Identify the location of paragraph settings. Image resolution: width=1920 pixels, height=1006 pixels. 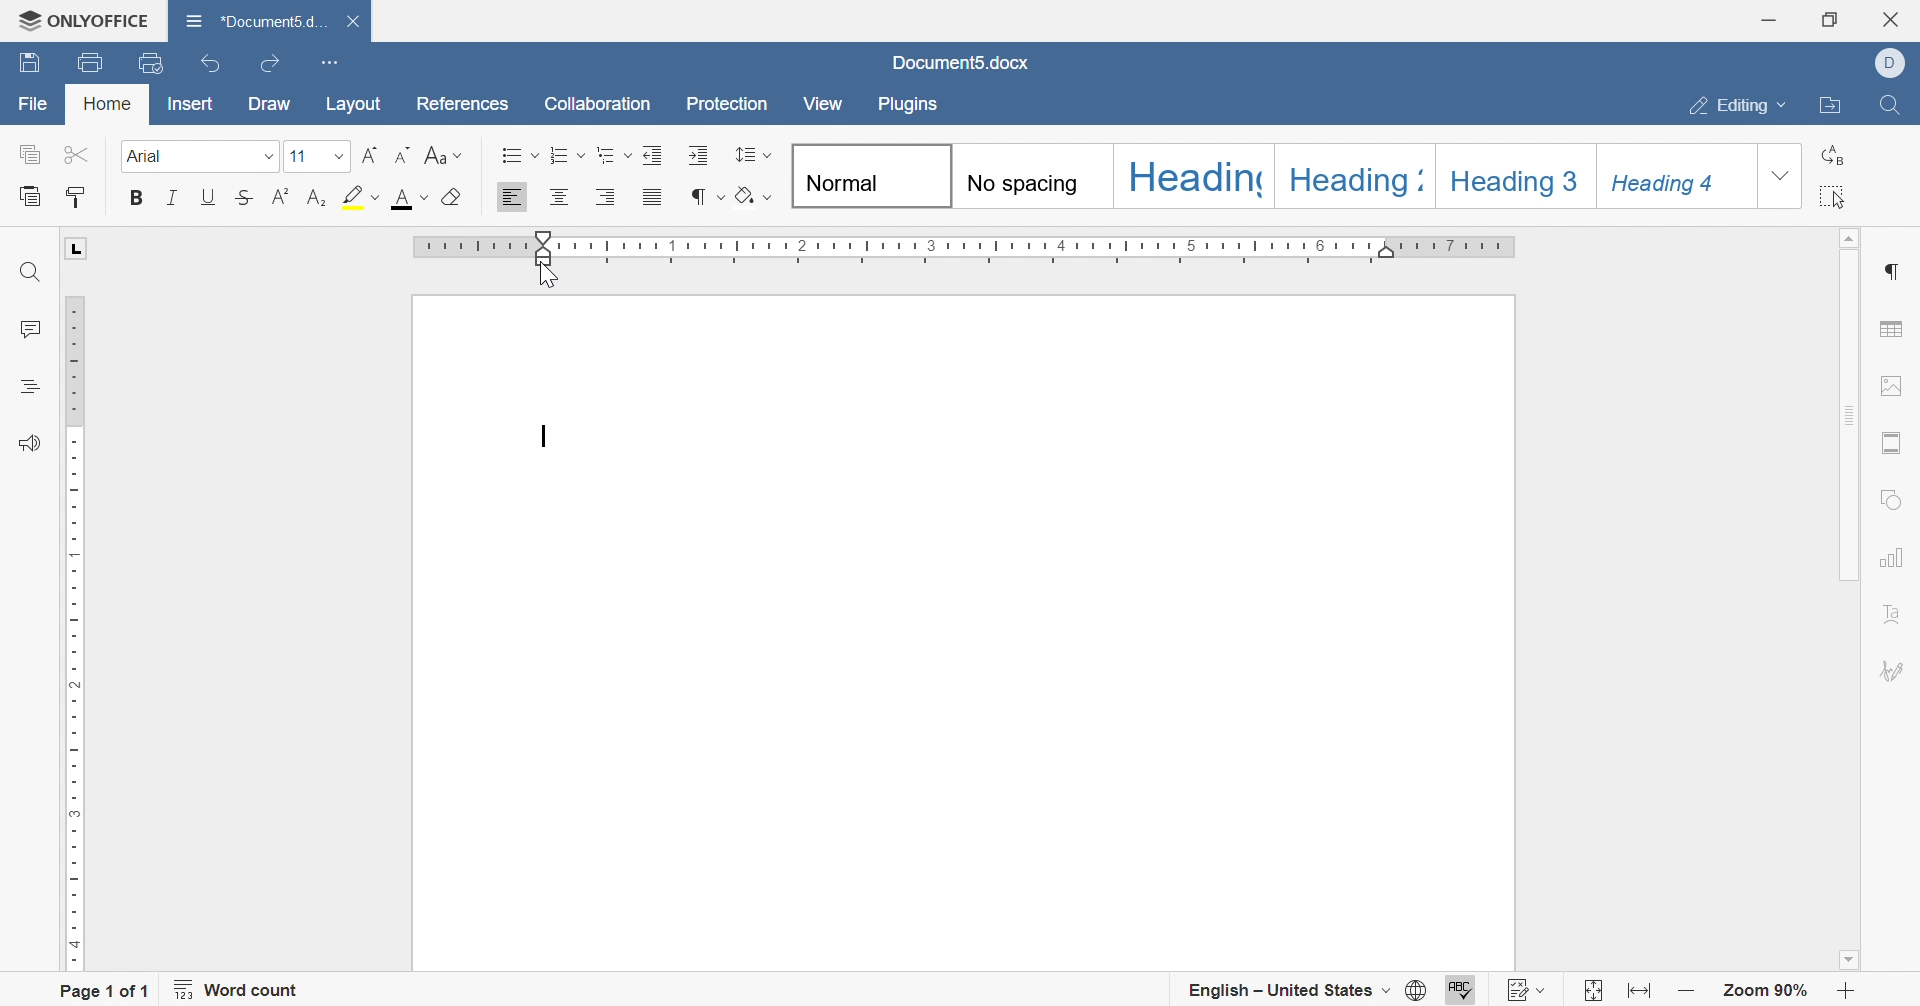
(1895, 268).